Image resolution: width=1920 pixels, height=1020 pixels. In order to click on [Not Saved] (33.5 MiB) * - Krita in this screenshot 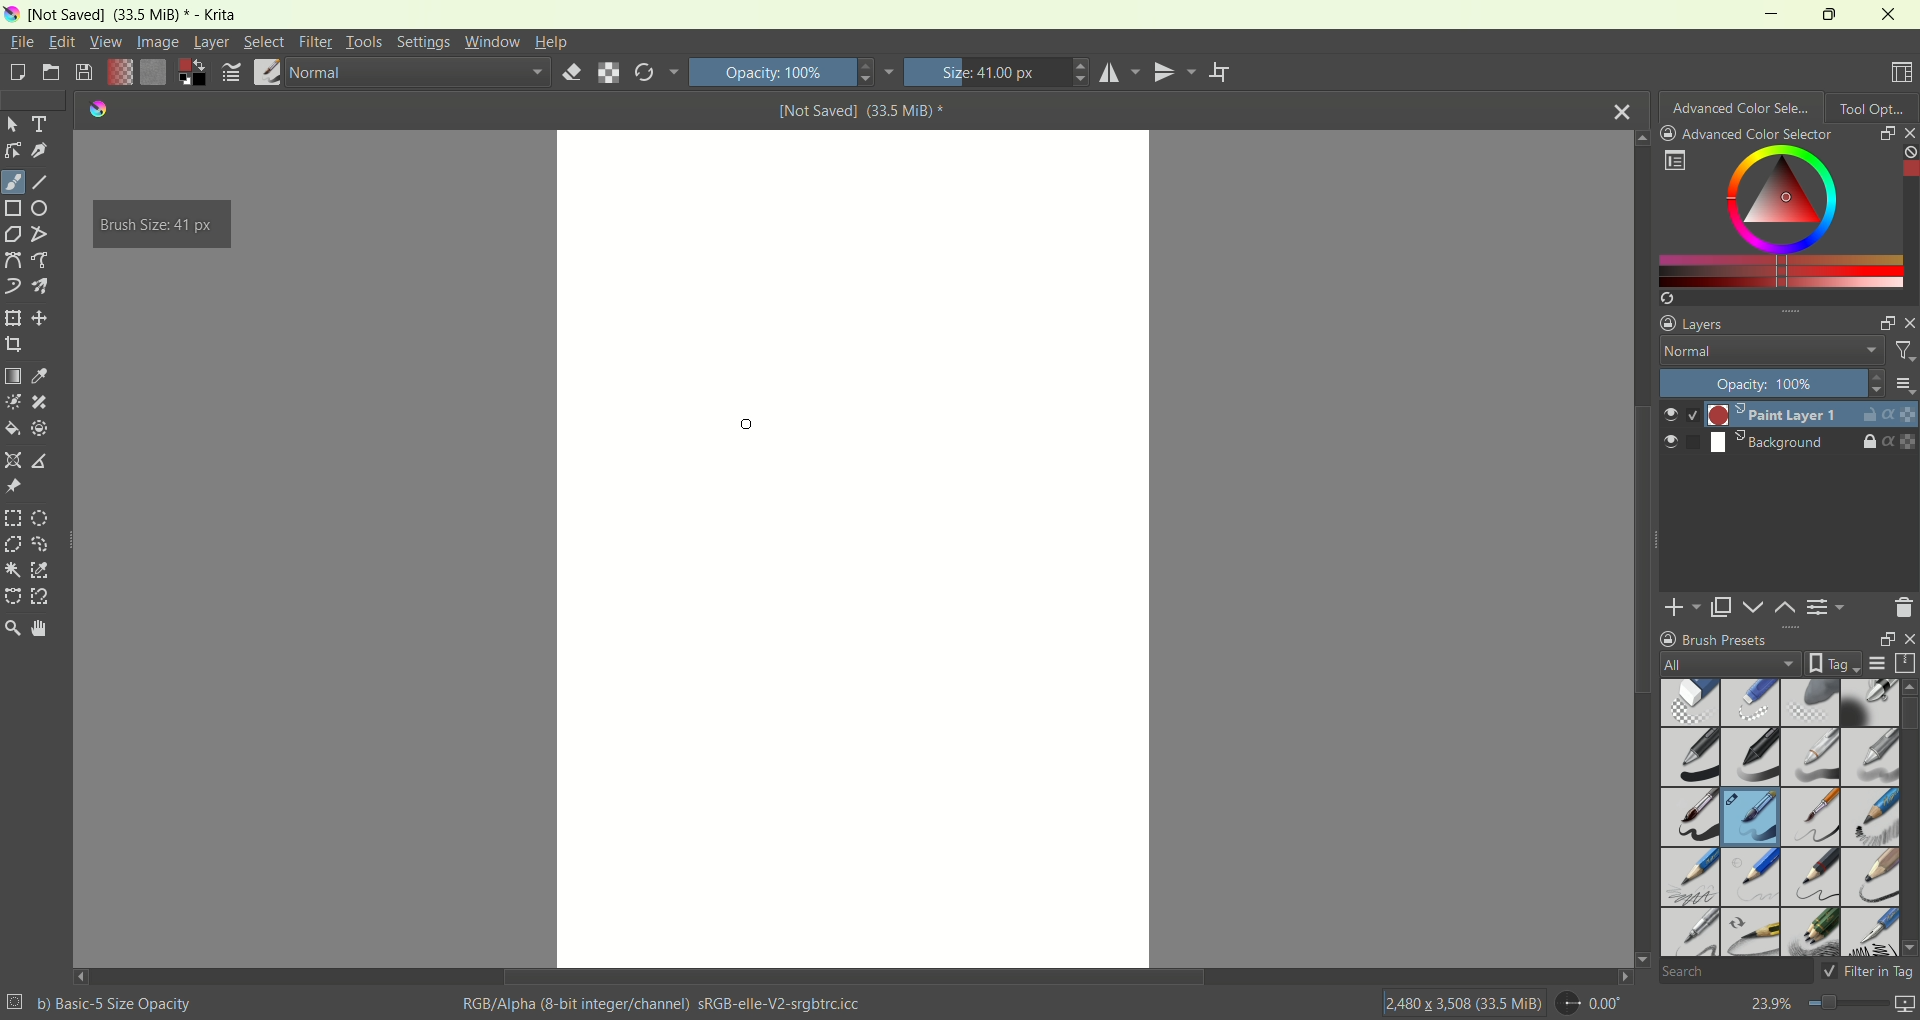, I will do `click(134, 16)`.